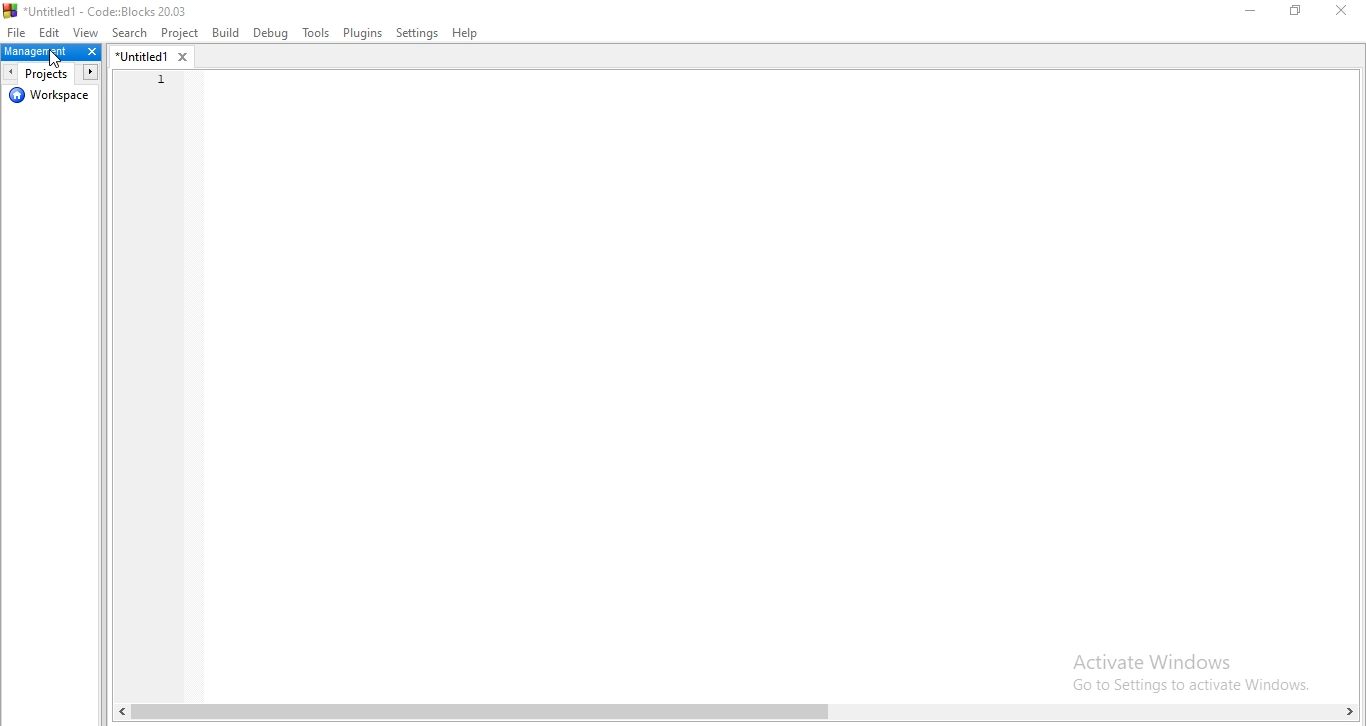  What do you see at coordinates (49, 73) in the screenshot?
I see `projects` at bounding box center [49, 73].